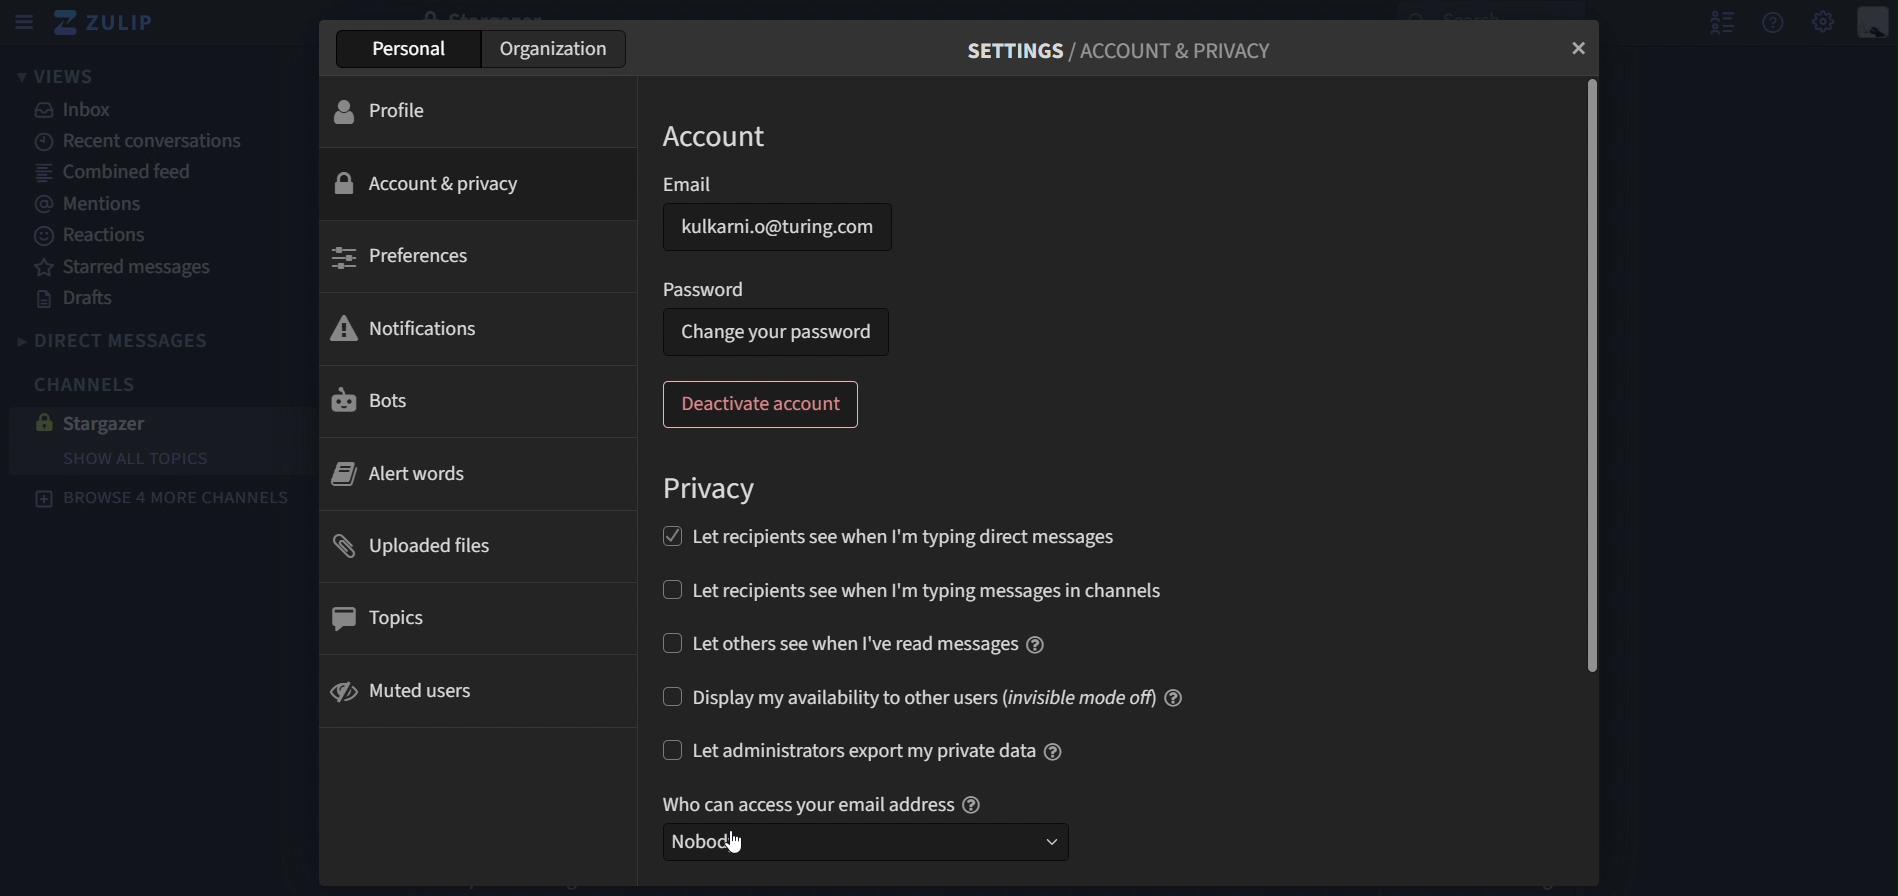 The height and width of the screenshot is (896, 1898). I want to click on topics, so click(393, 620).